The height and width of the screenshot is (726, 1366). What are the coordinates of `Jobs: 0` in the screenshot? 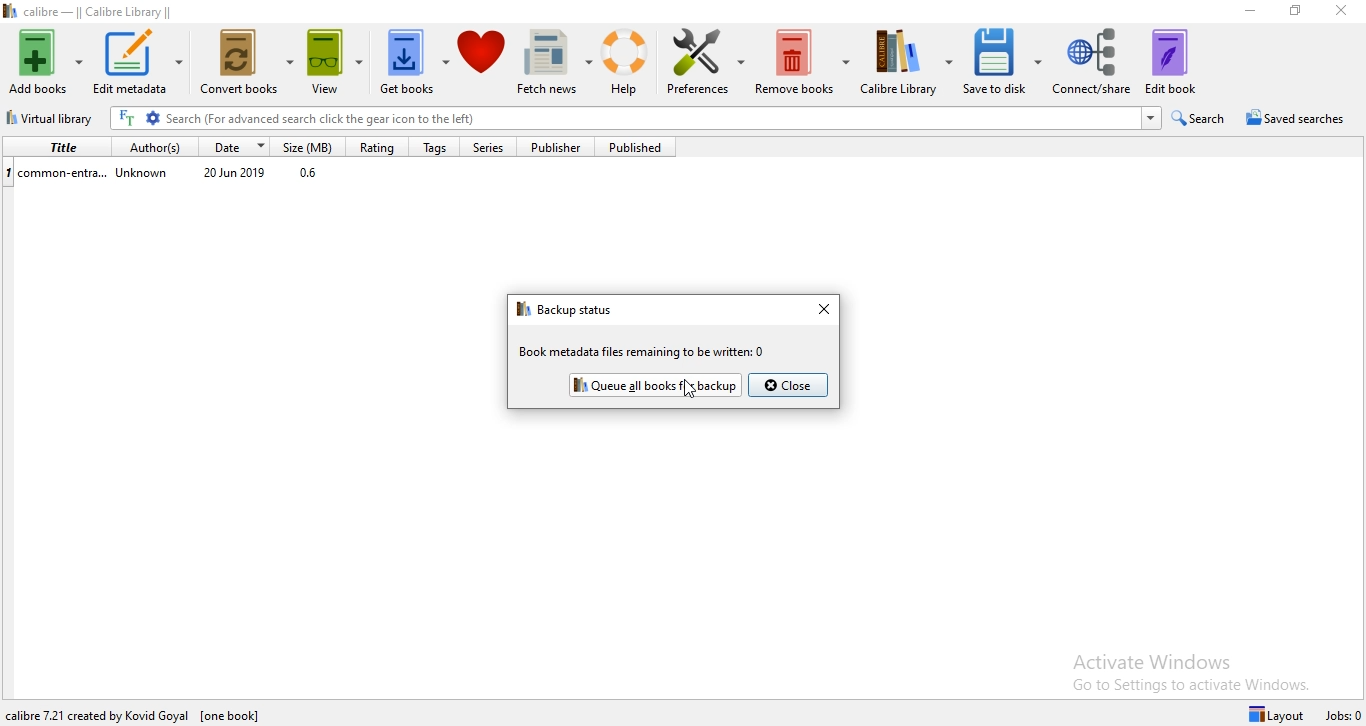 It's located at (1344, 716).